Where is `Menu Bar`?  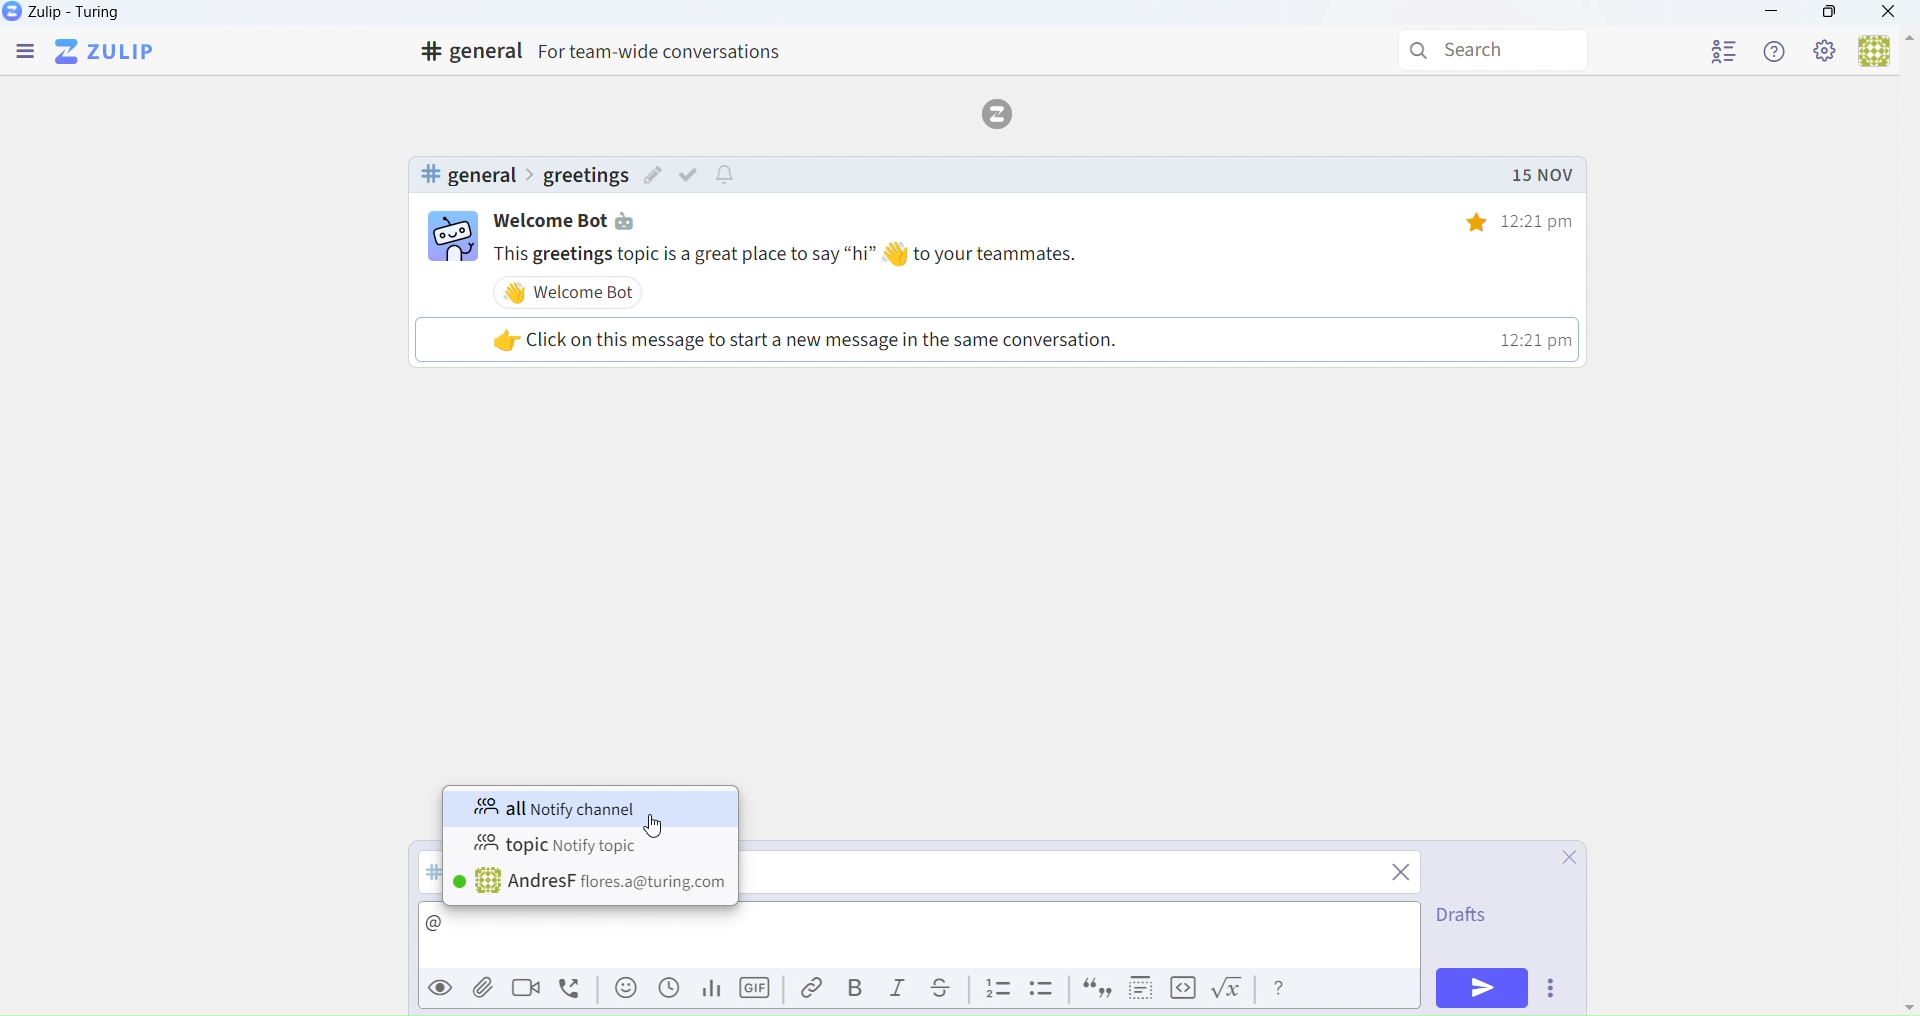 Menu Bar is located at coordinates (23, 53).